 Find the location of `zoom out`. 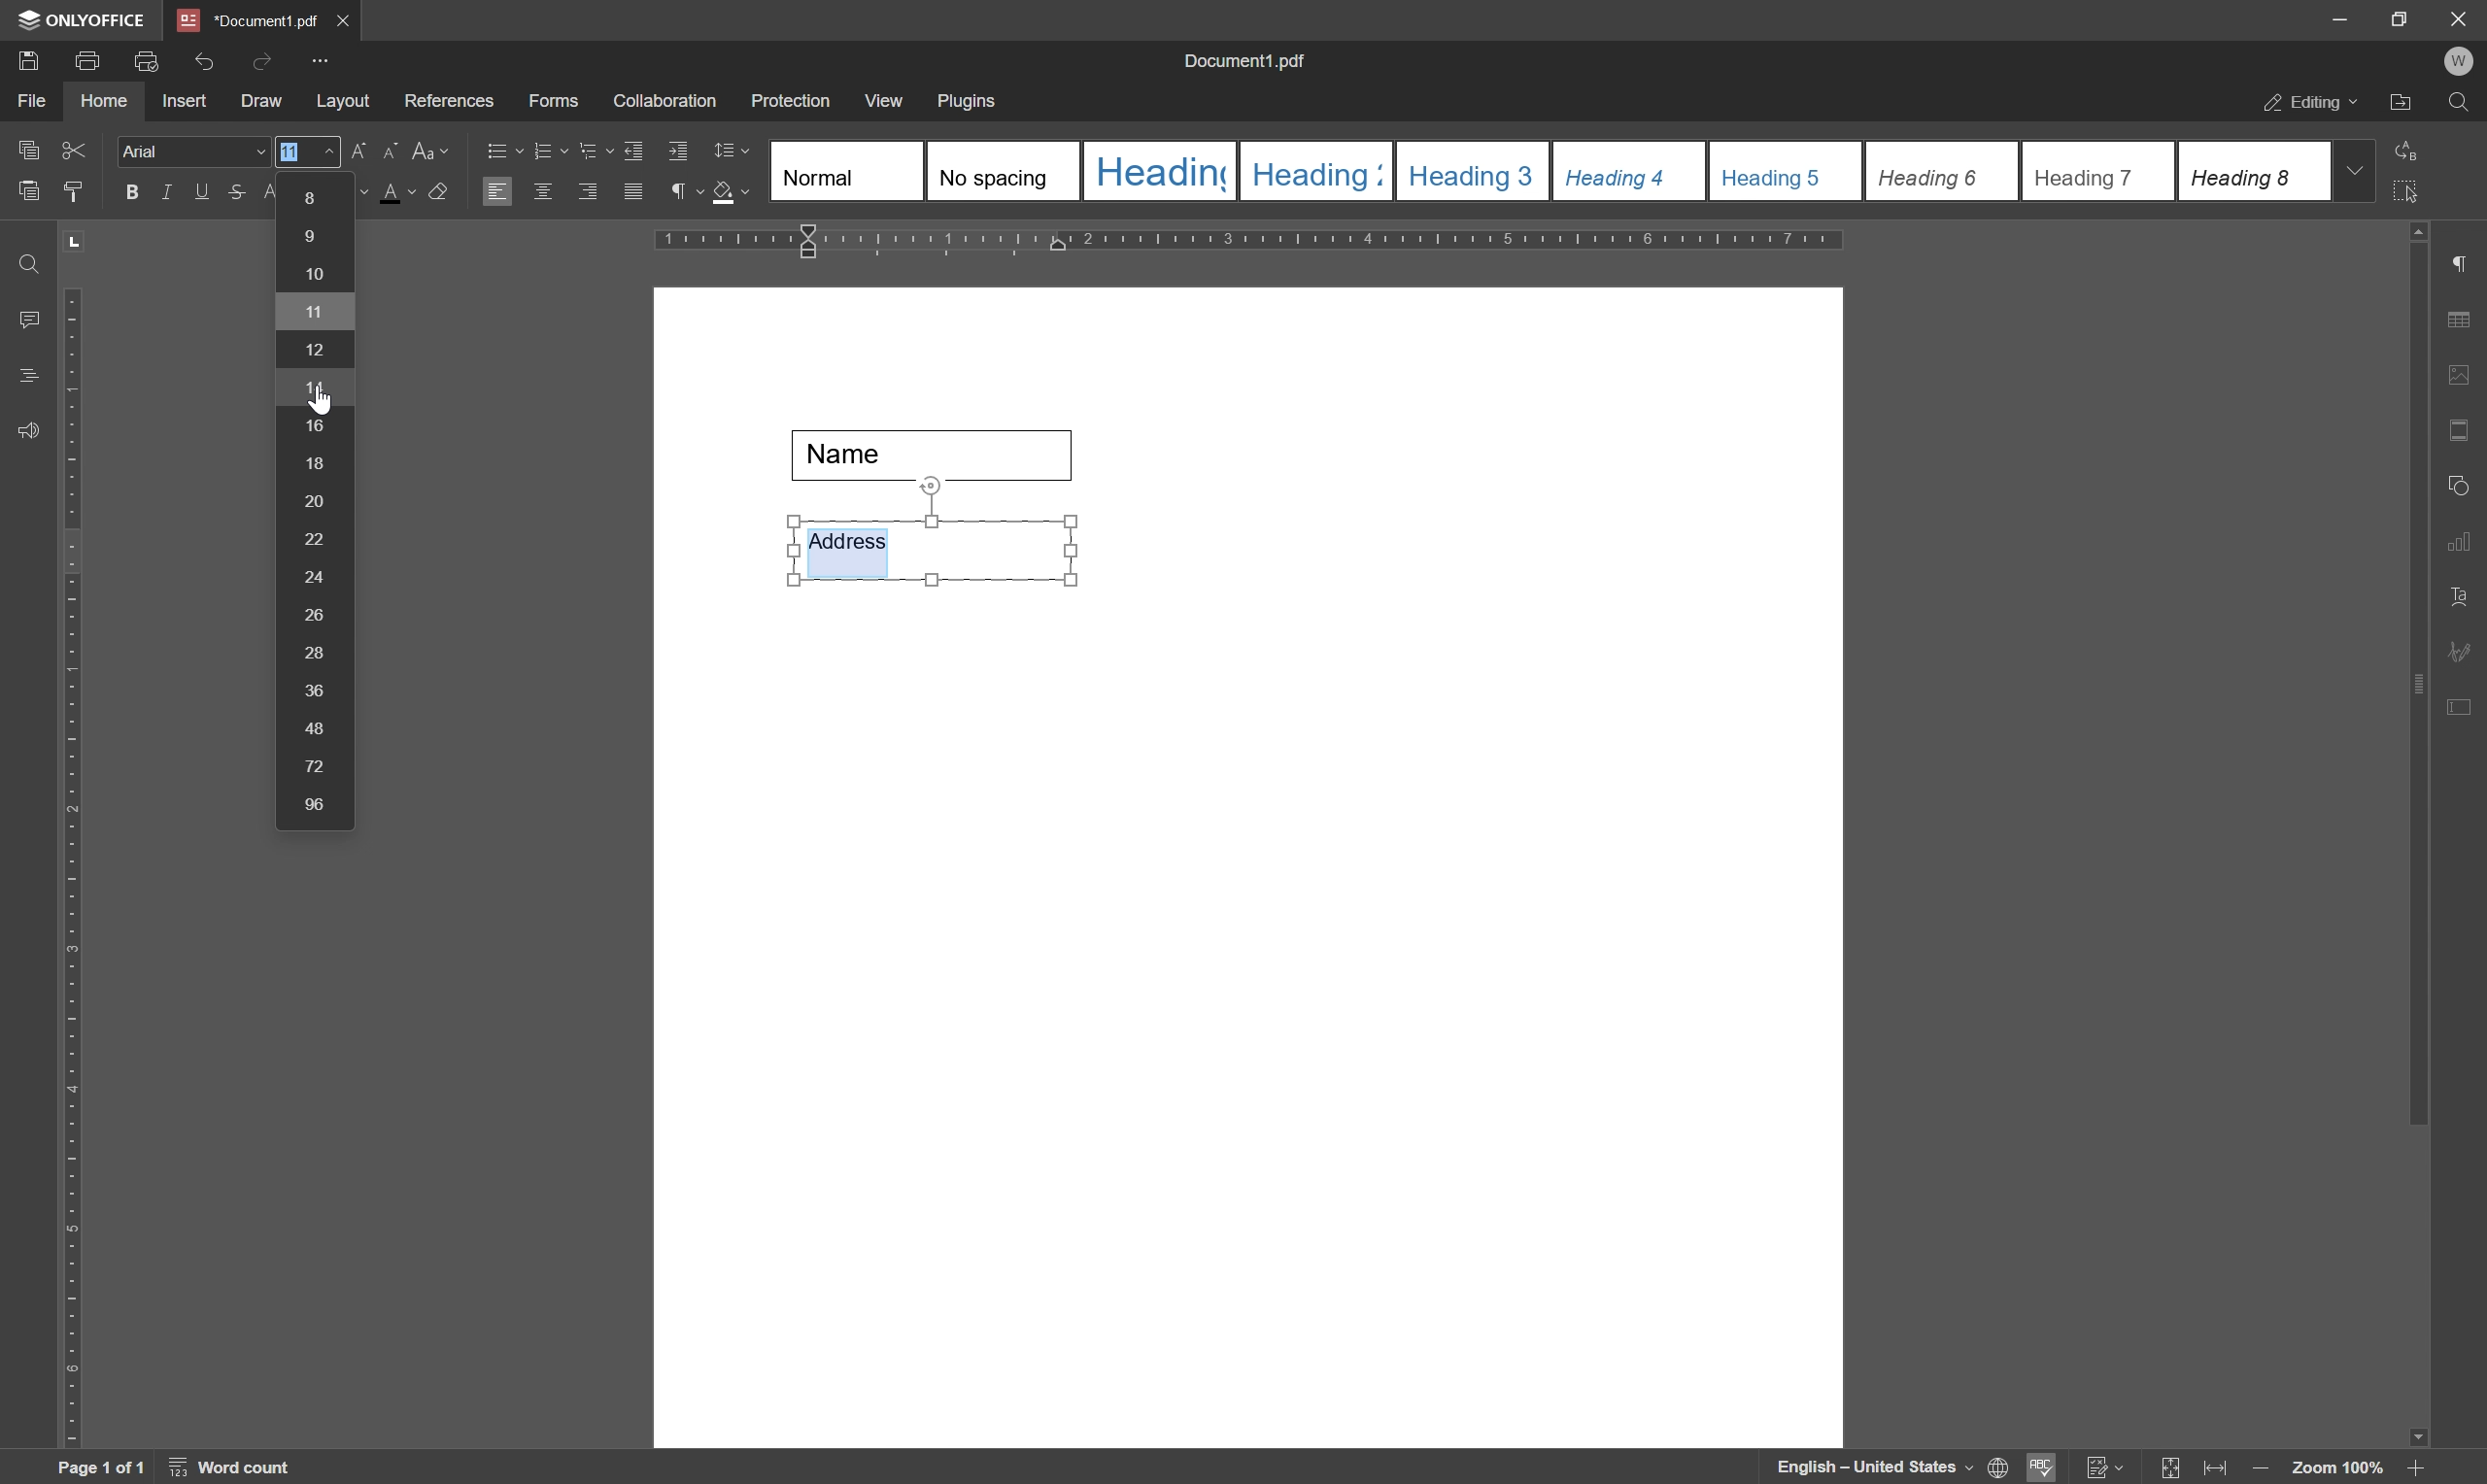

zoom out is located at coordinates (2265, 1470).